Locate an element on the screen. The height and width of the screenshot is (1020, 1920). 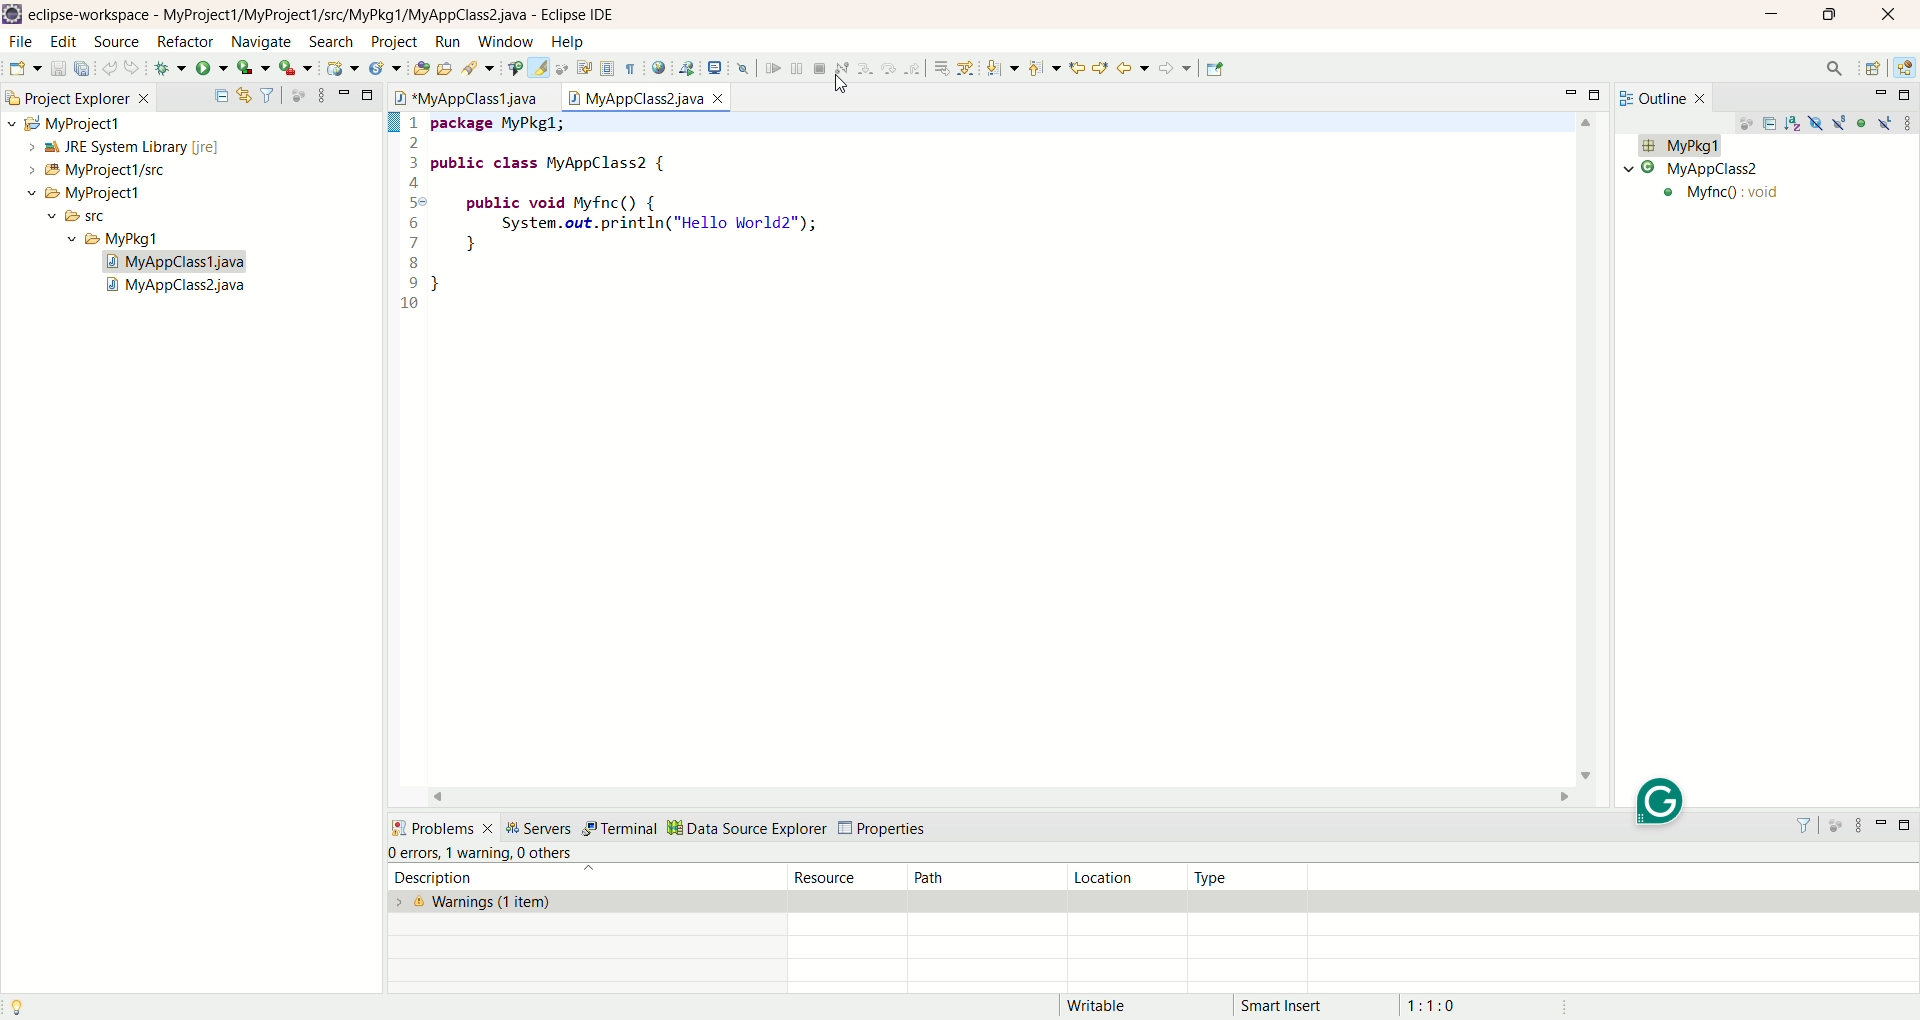
main string is located at coordinates (1747, 196).